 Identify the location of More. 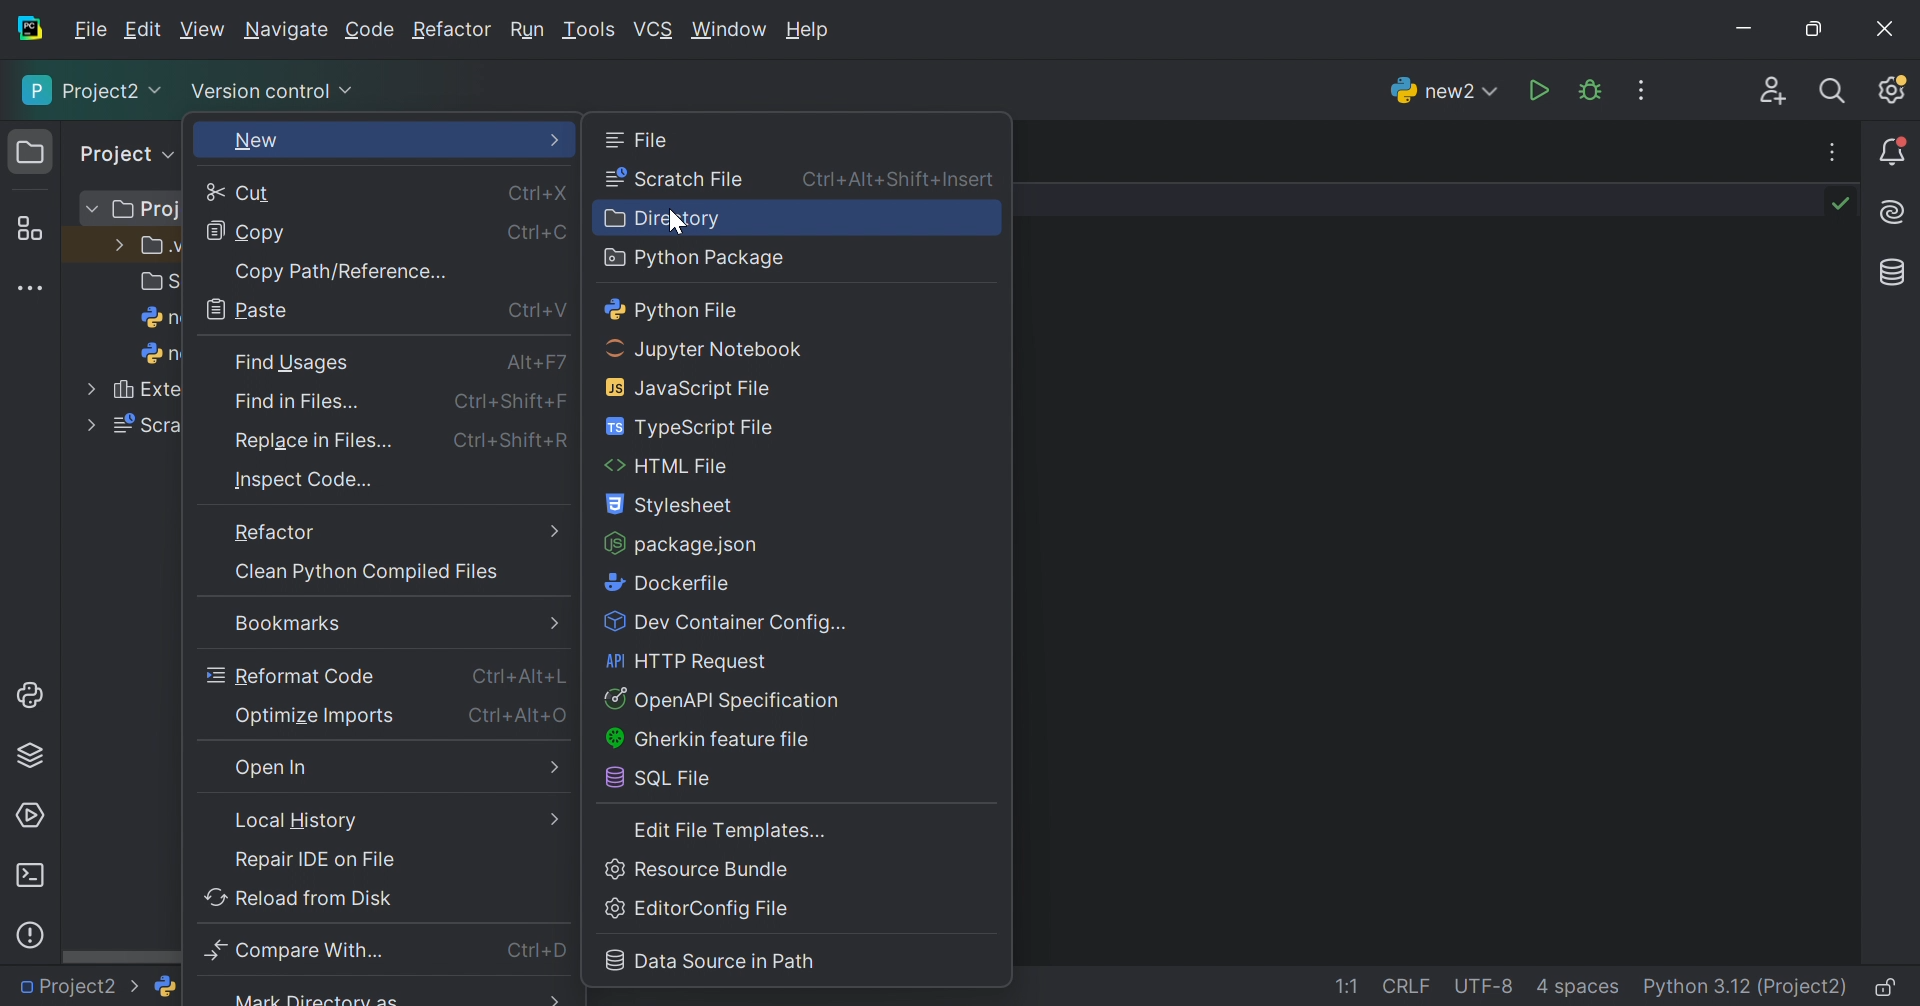
(114, 245).